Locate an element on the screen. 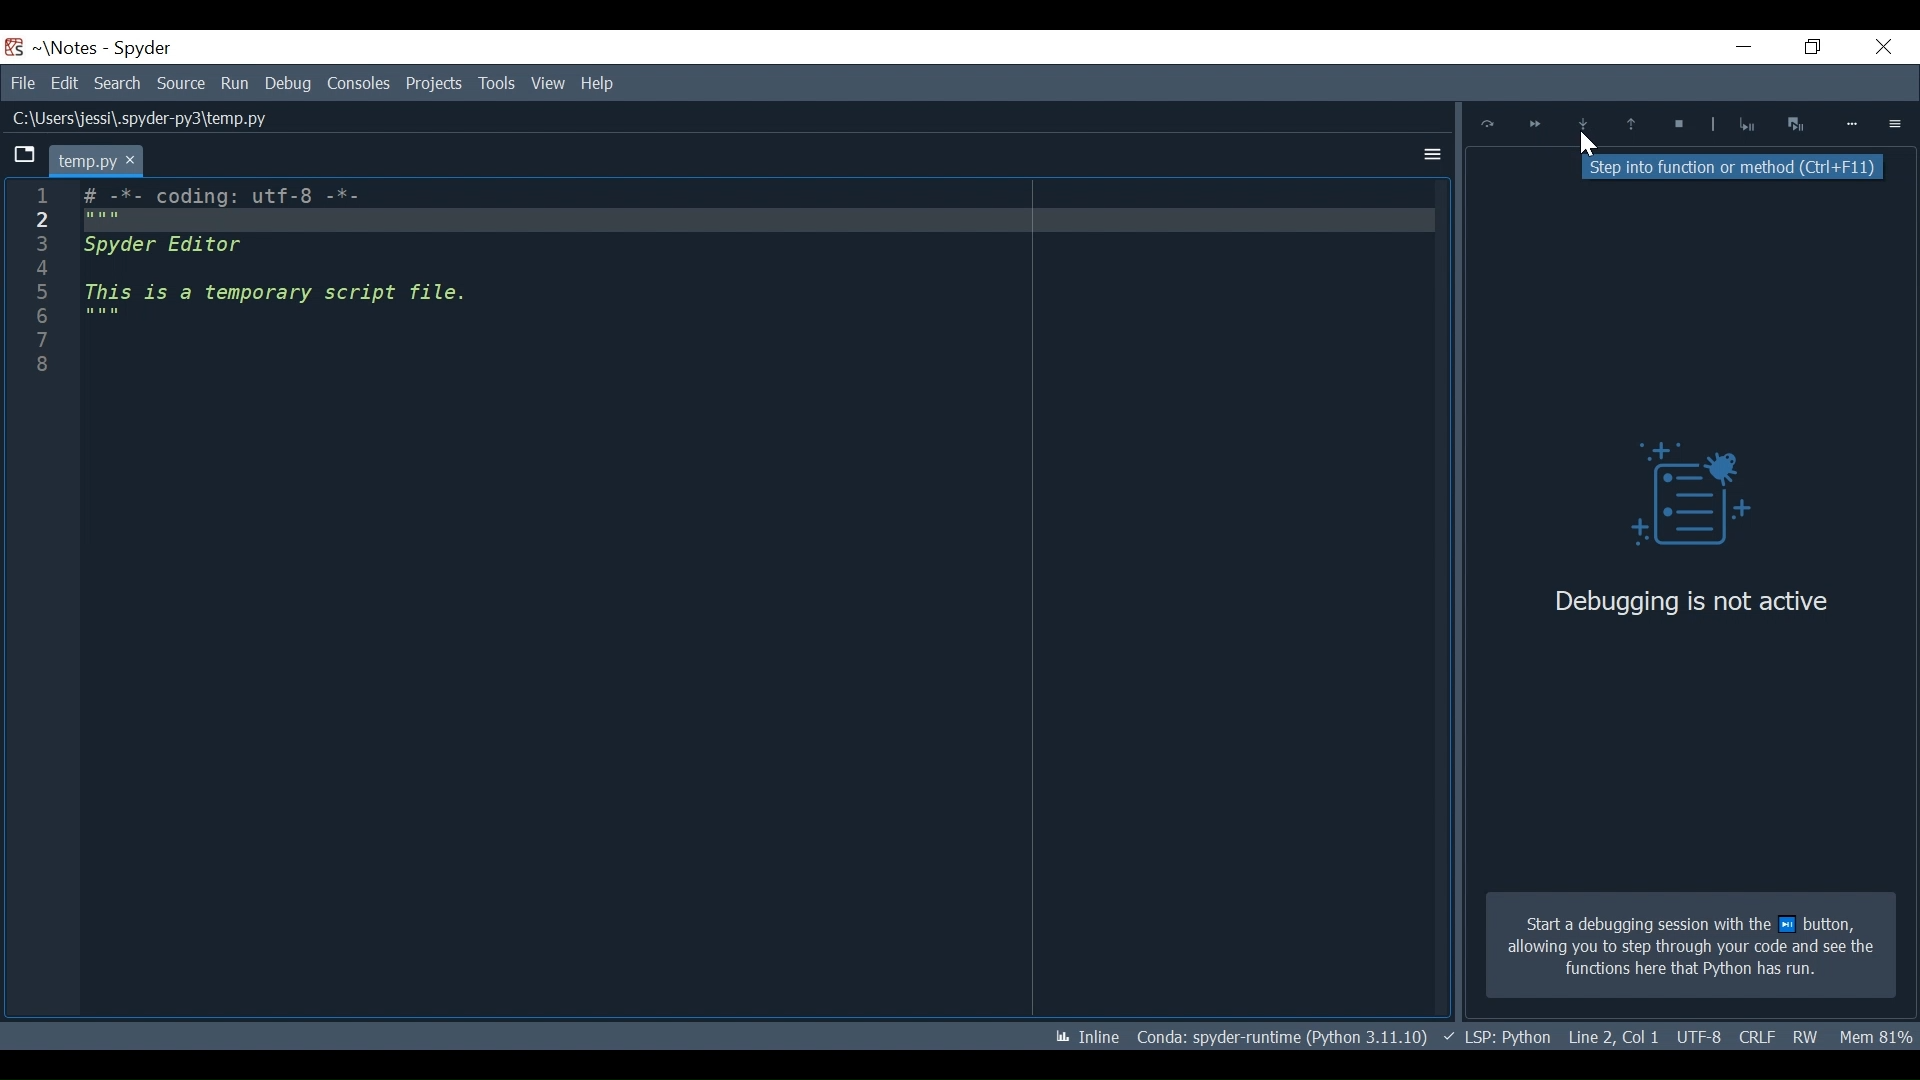 This screenshot has height=1080, width=1920. Options is located at coordinates (1896, 123).